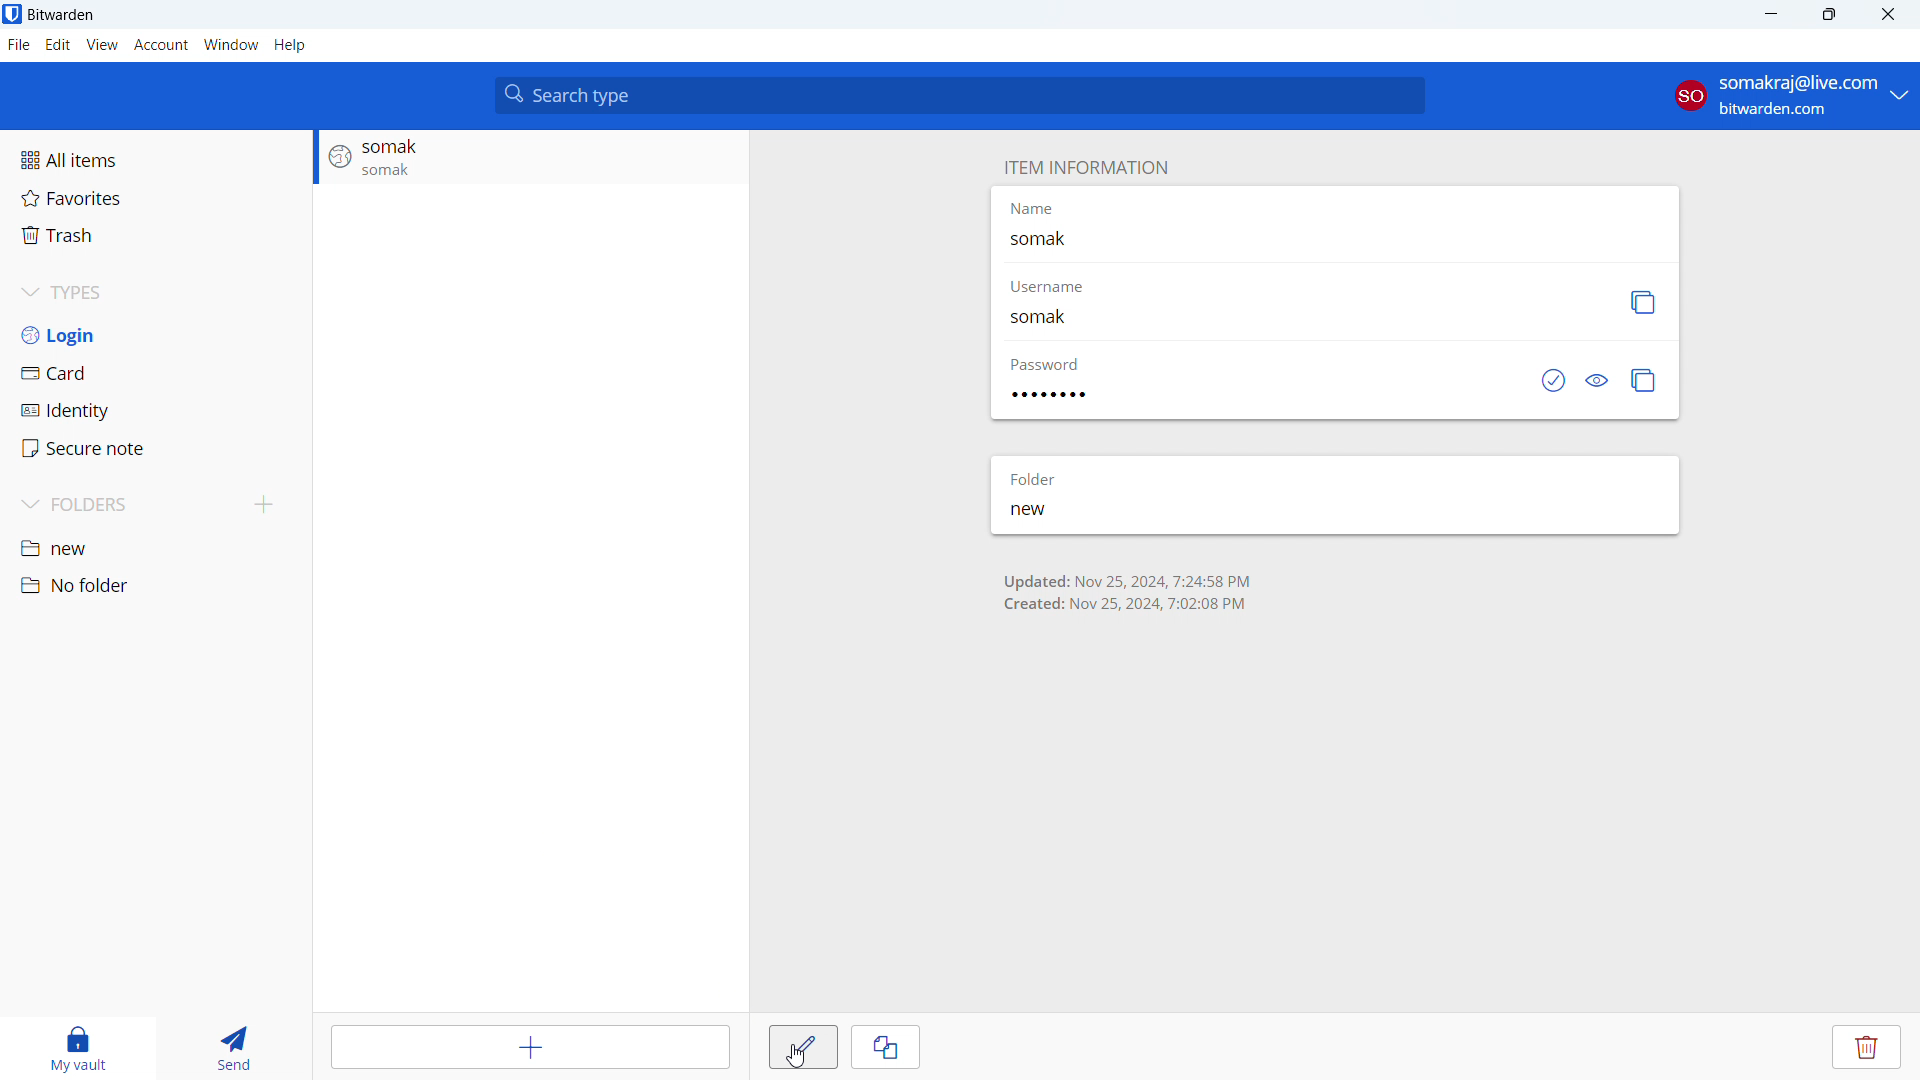 The image size is (1920, 1080). I want to click on clone, so click(886, 1047).